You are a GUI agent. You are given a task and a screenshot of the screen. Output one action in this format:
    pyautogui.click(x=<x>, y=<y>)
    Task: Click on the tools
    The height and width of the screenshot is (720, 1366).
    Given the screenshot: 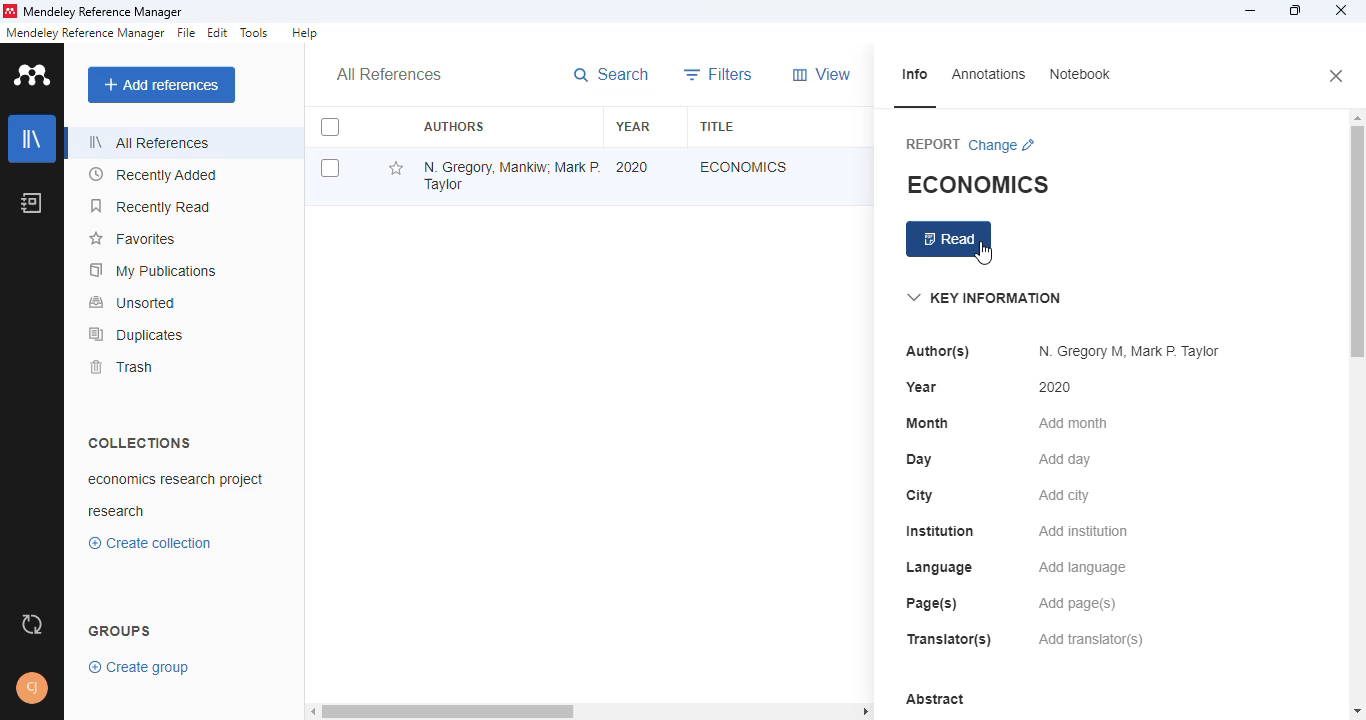 What is the action you would take?
    pyautogui.click(x=255, y=32)
    